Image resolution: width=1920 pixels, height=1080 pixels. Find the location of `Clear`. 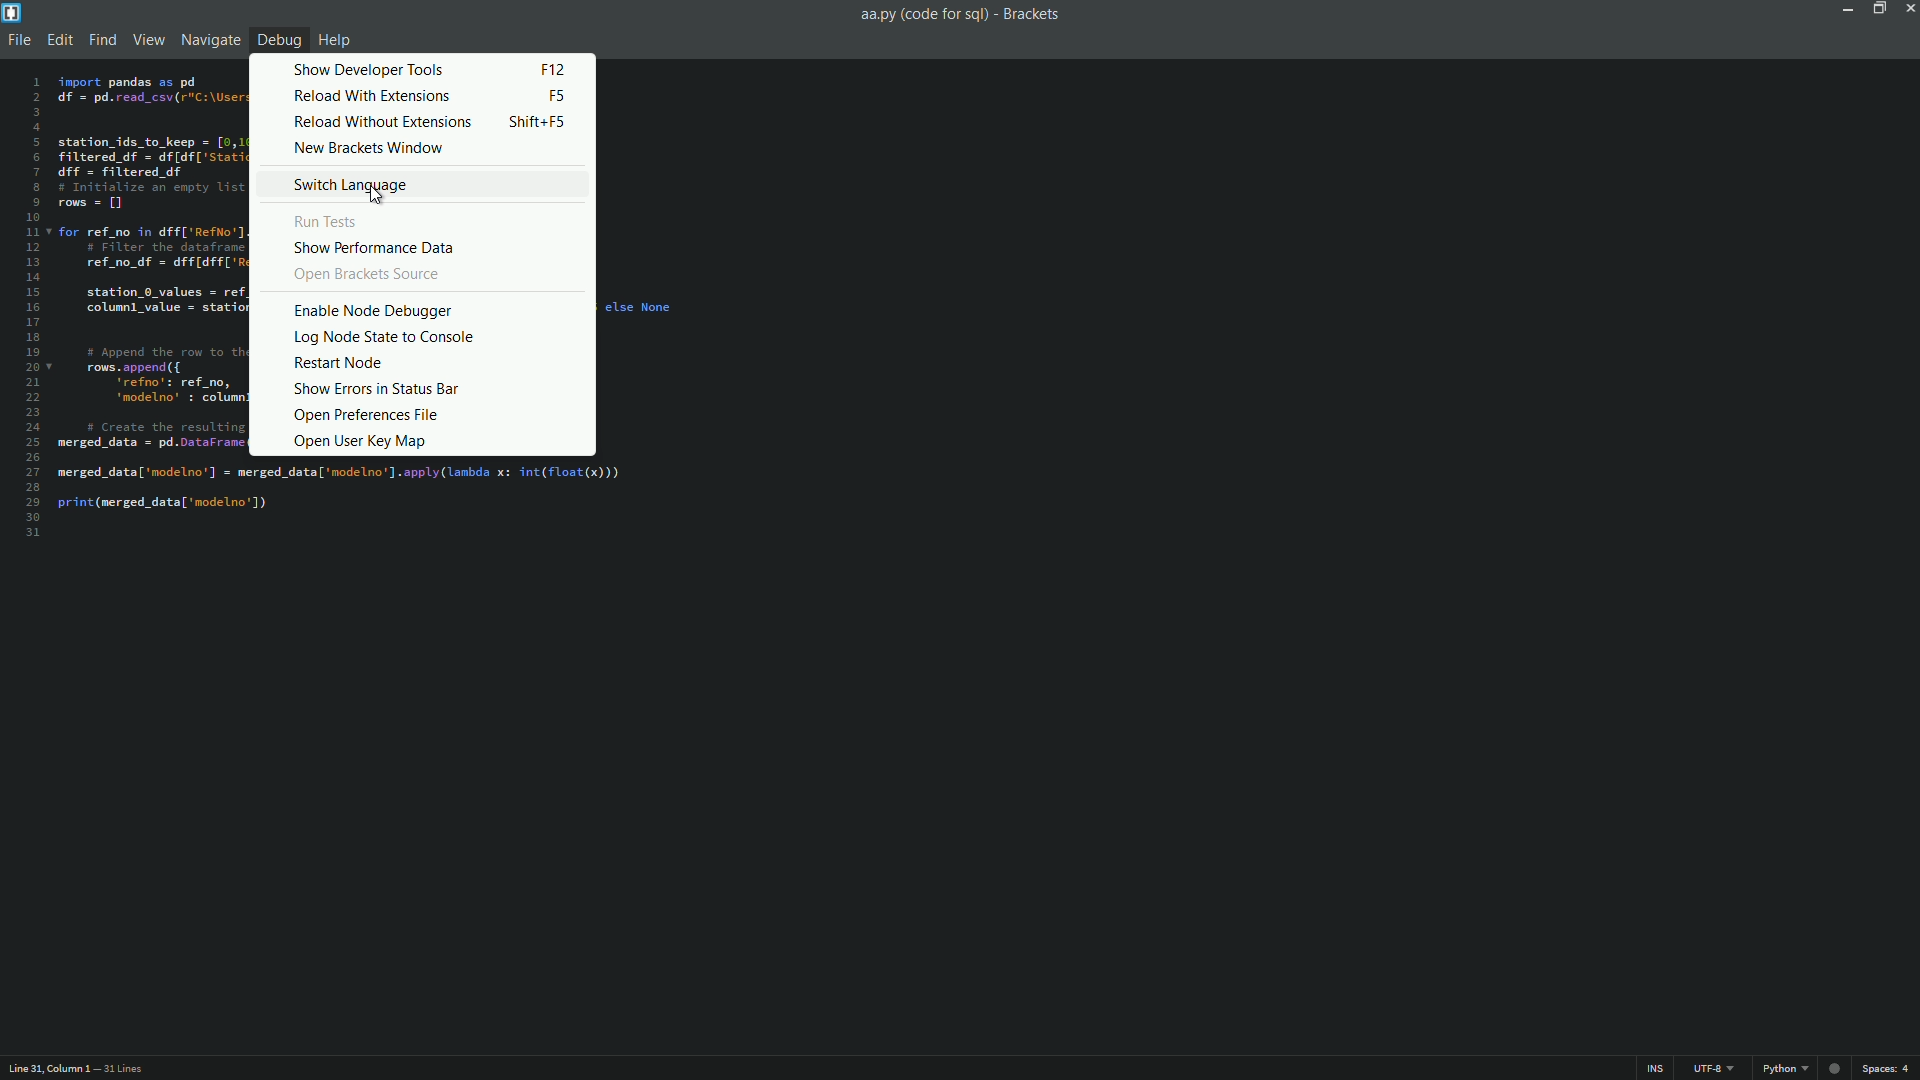

Clear is located at coordinates (638, 304).